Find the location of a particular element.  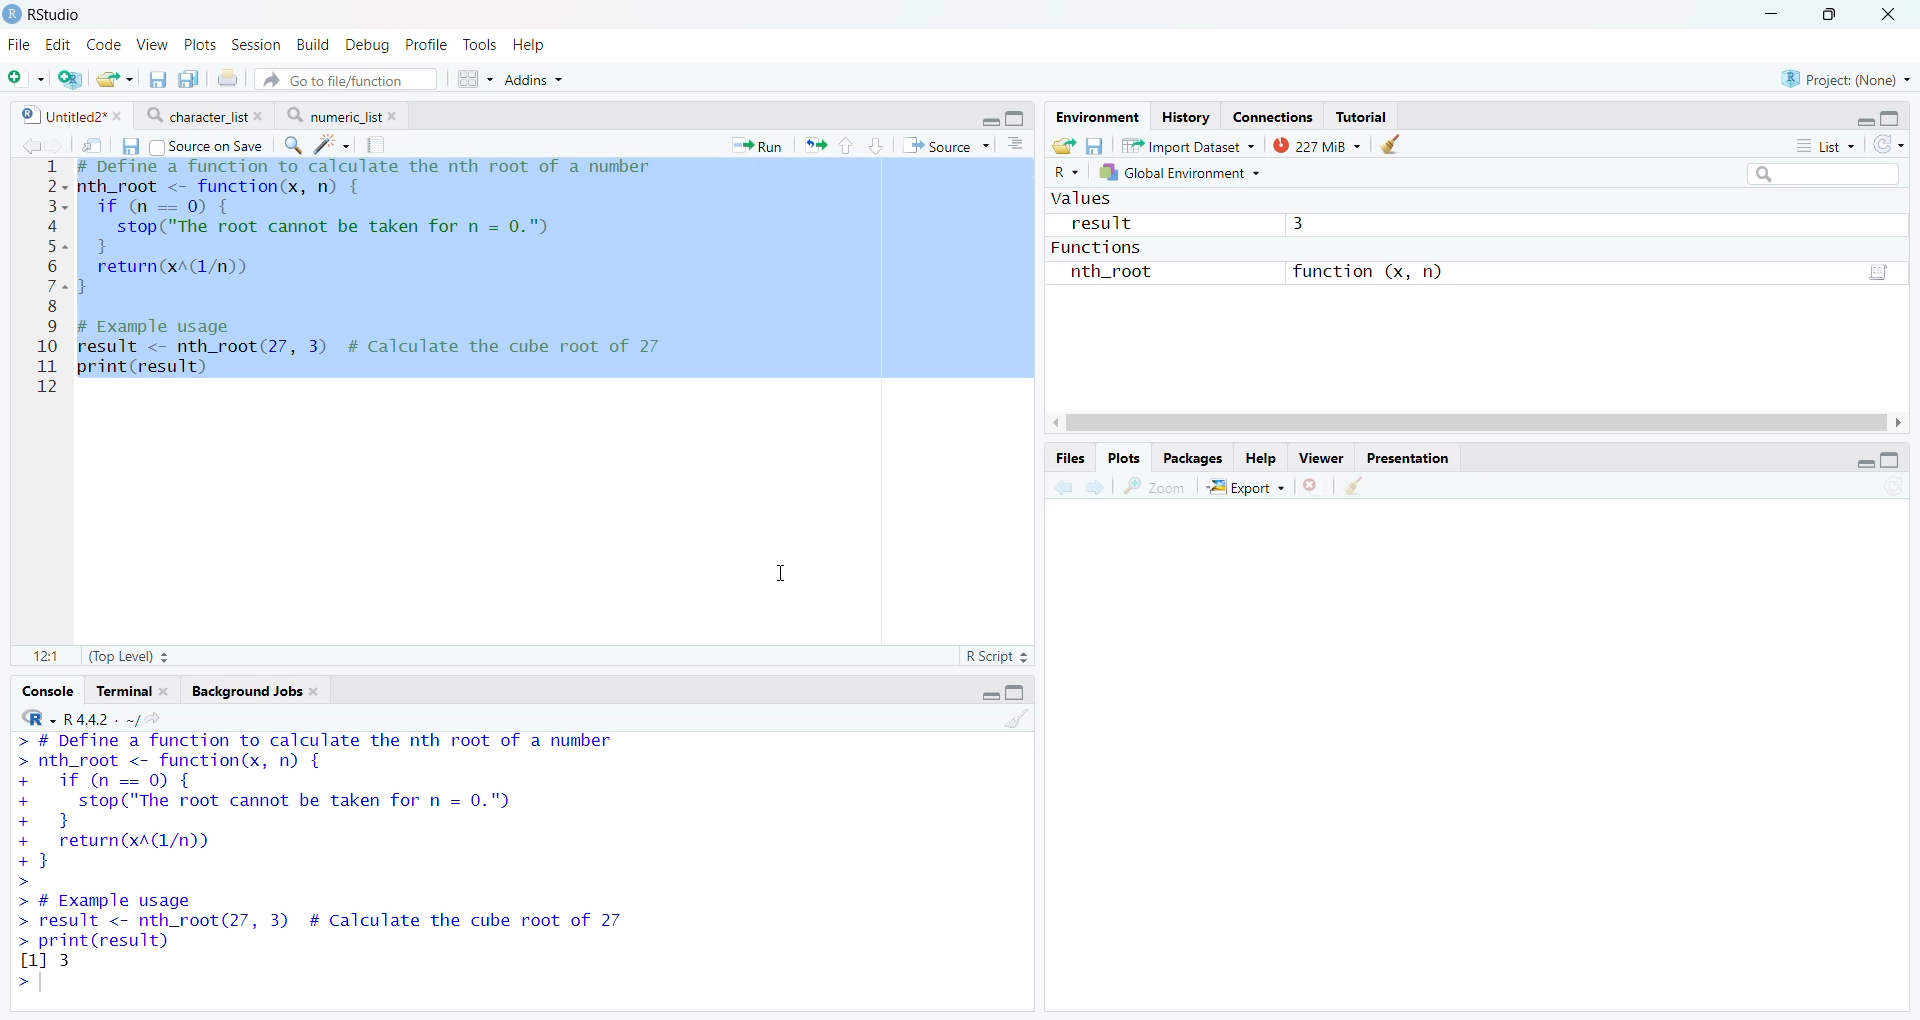

Addins is located at coordinates (534, 80).